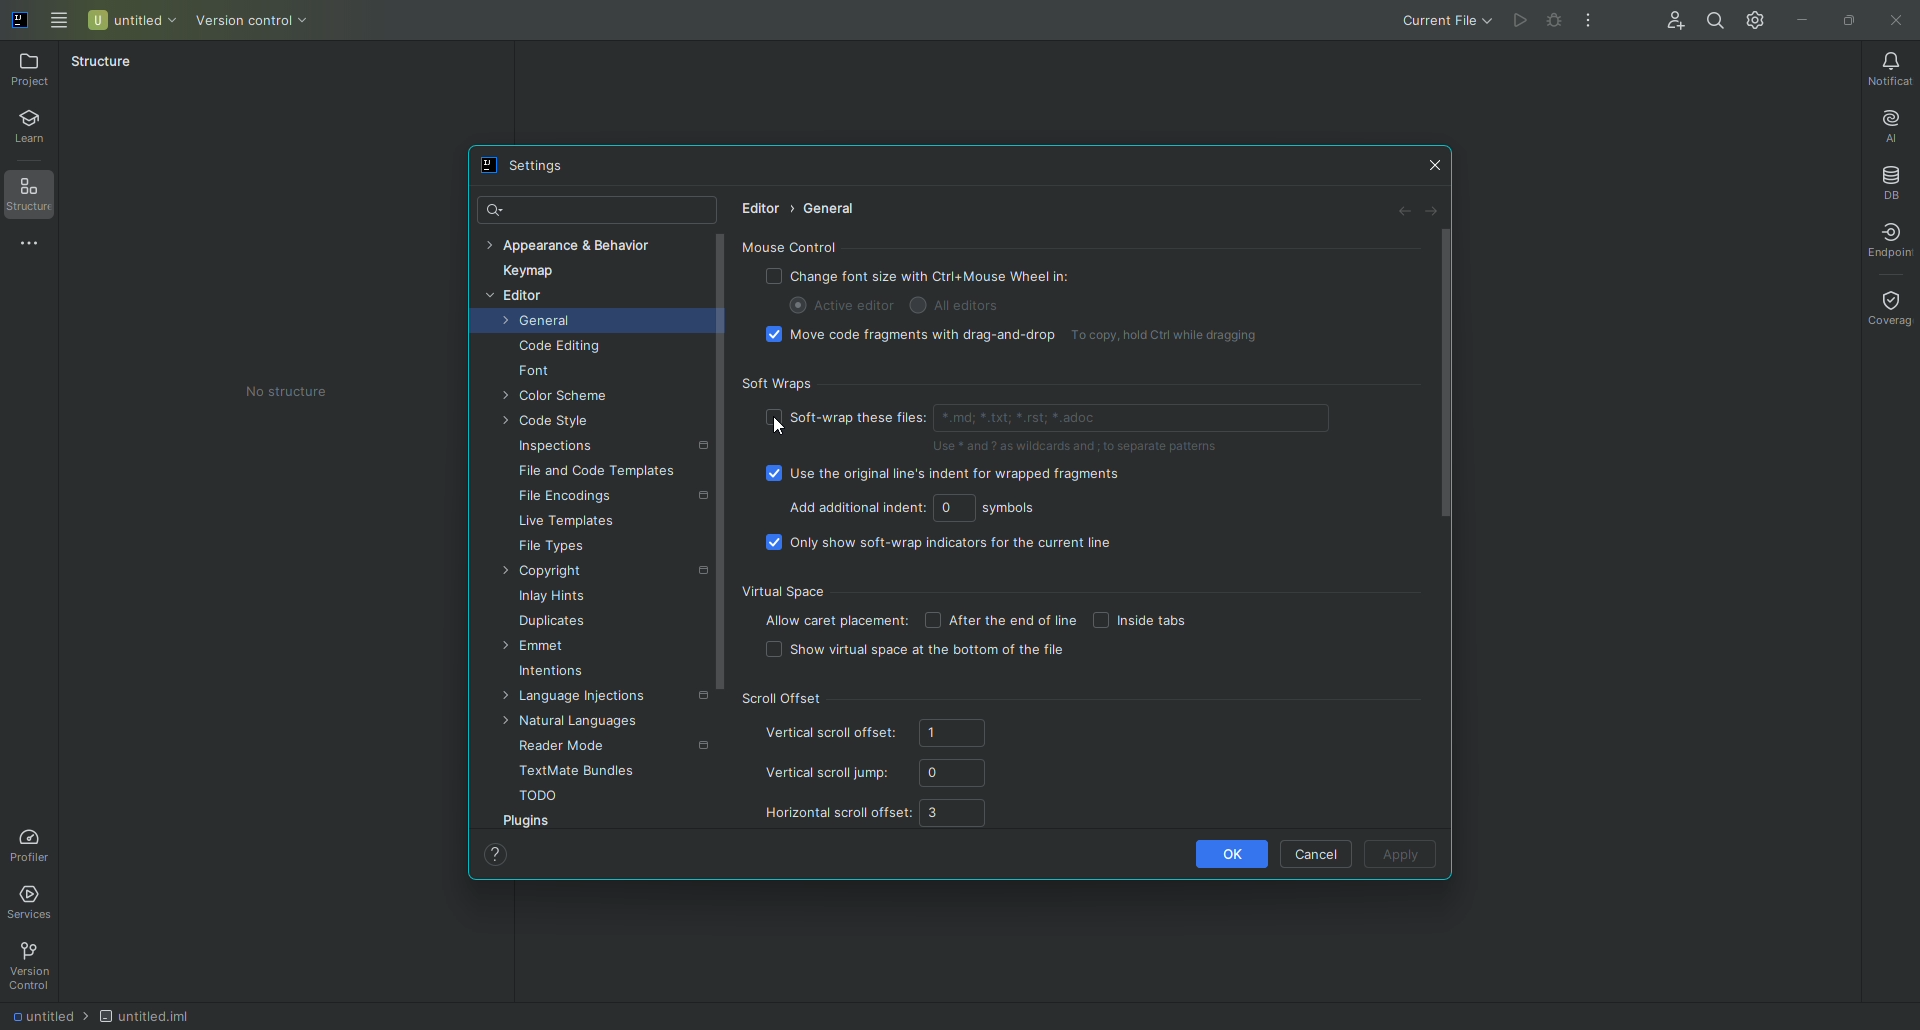  What do you see at coordinates (1404, 854) in the screenshot?
I see `Apply` at bounding box center [1404, 854].